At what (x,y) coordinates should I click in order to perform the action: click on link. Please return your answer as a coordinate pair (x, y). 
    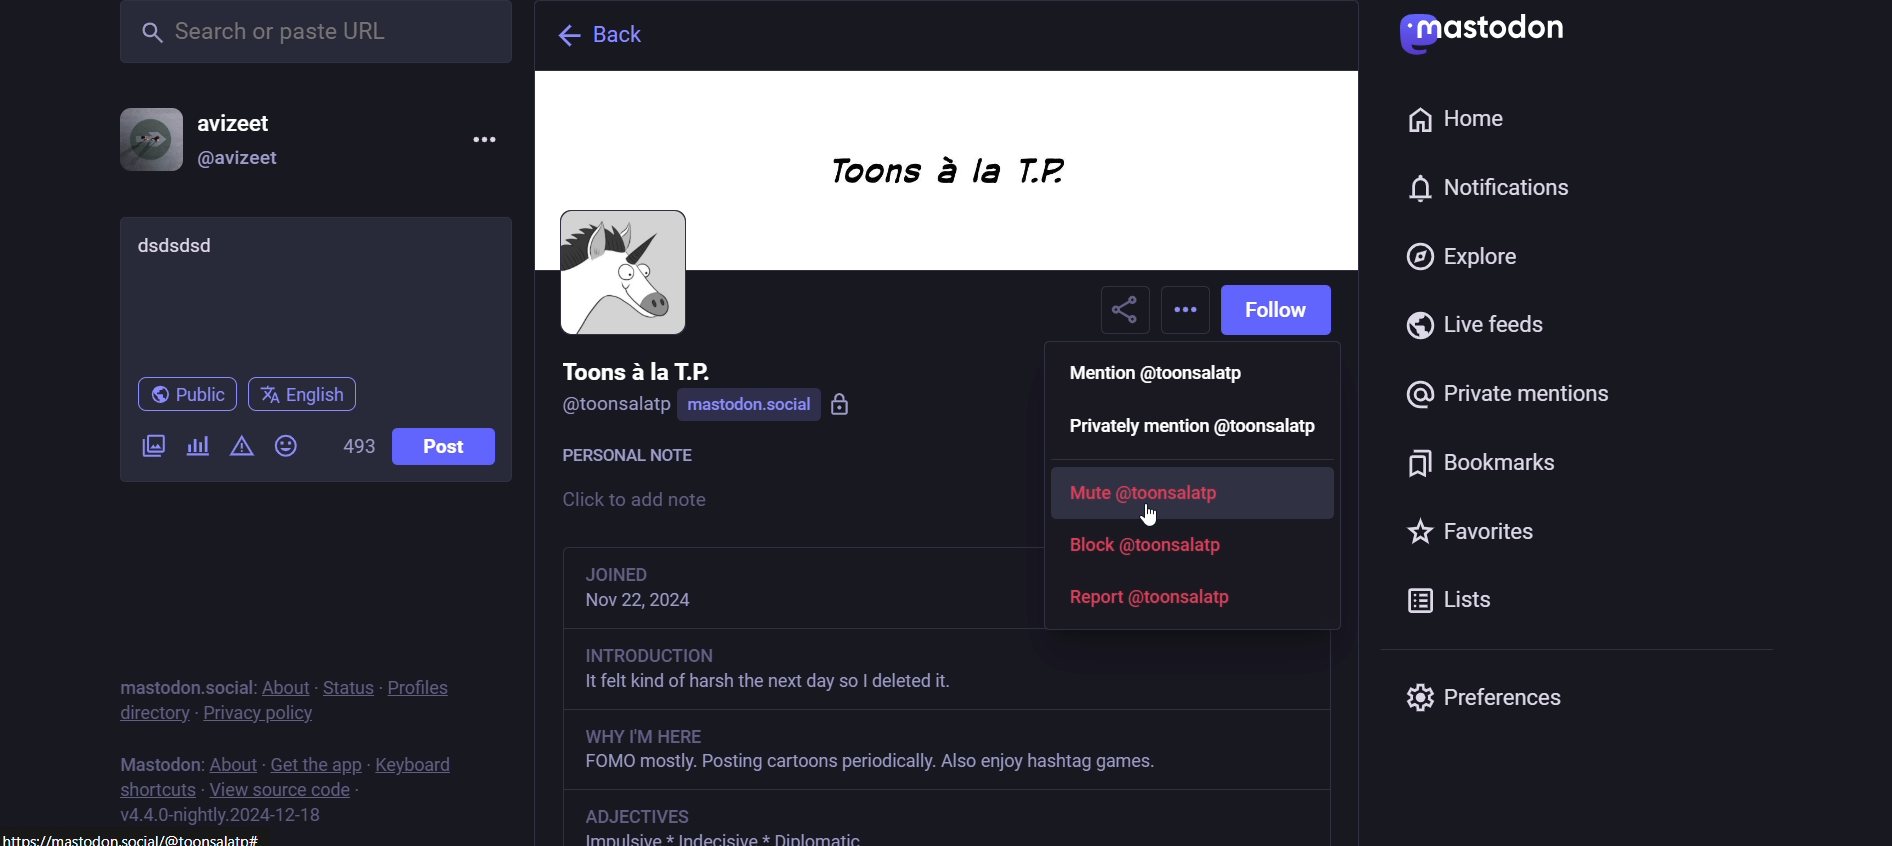
    Looking at the image, I should click on (647, 815).